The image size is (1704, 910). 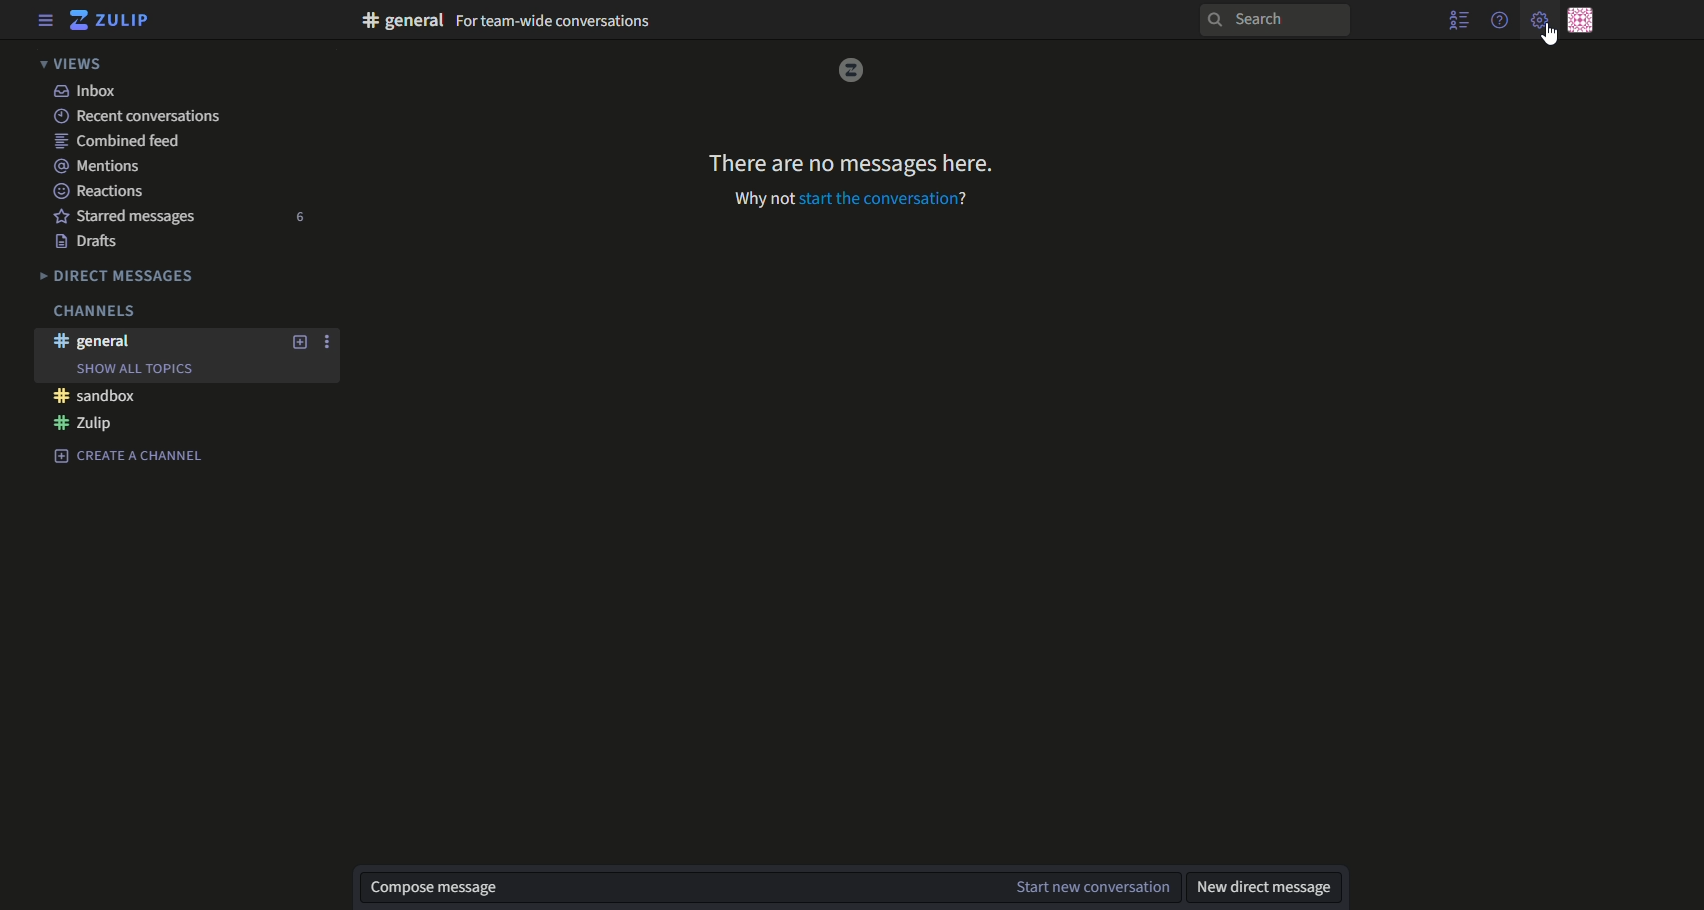 I want to click on Starred messages, so click(x=129, y=218).